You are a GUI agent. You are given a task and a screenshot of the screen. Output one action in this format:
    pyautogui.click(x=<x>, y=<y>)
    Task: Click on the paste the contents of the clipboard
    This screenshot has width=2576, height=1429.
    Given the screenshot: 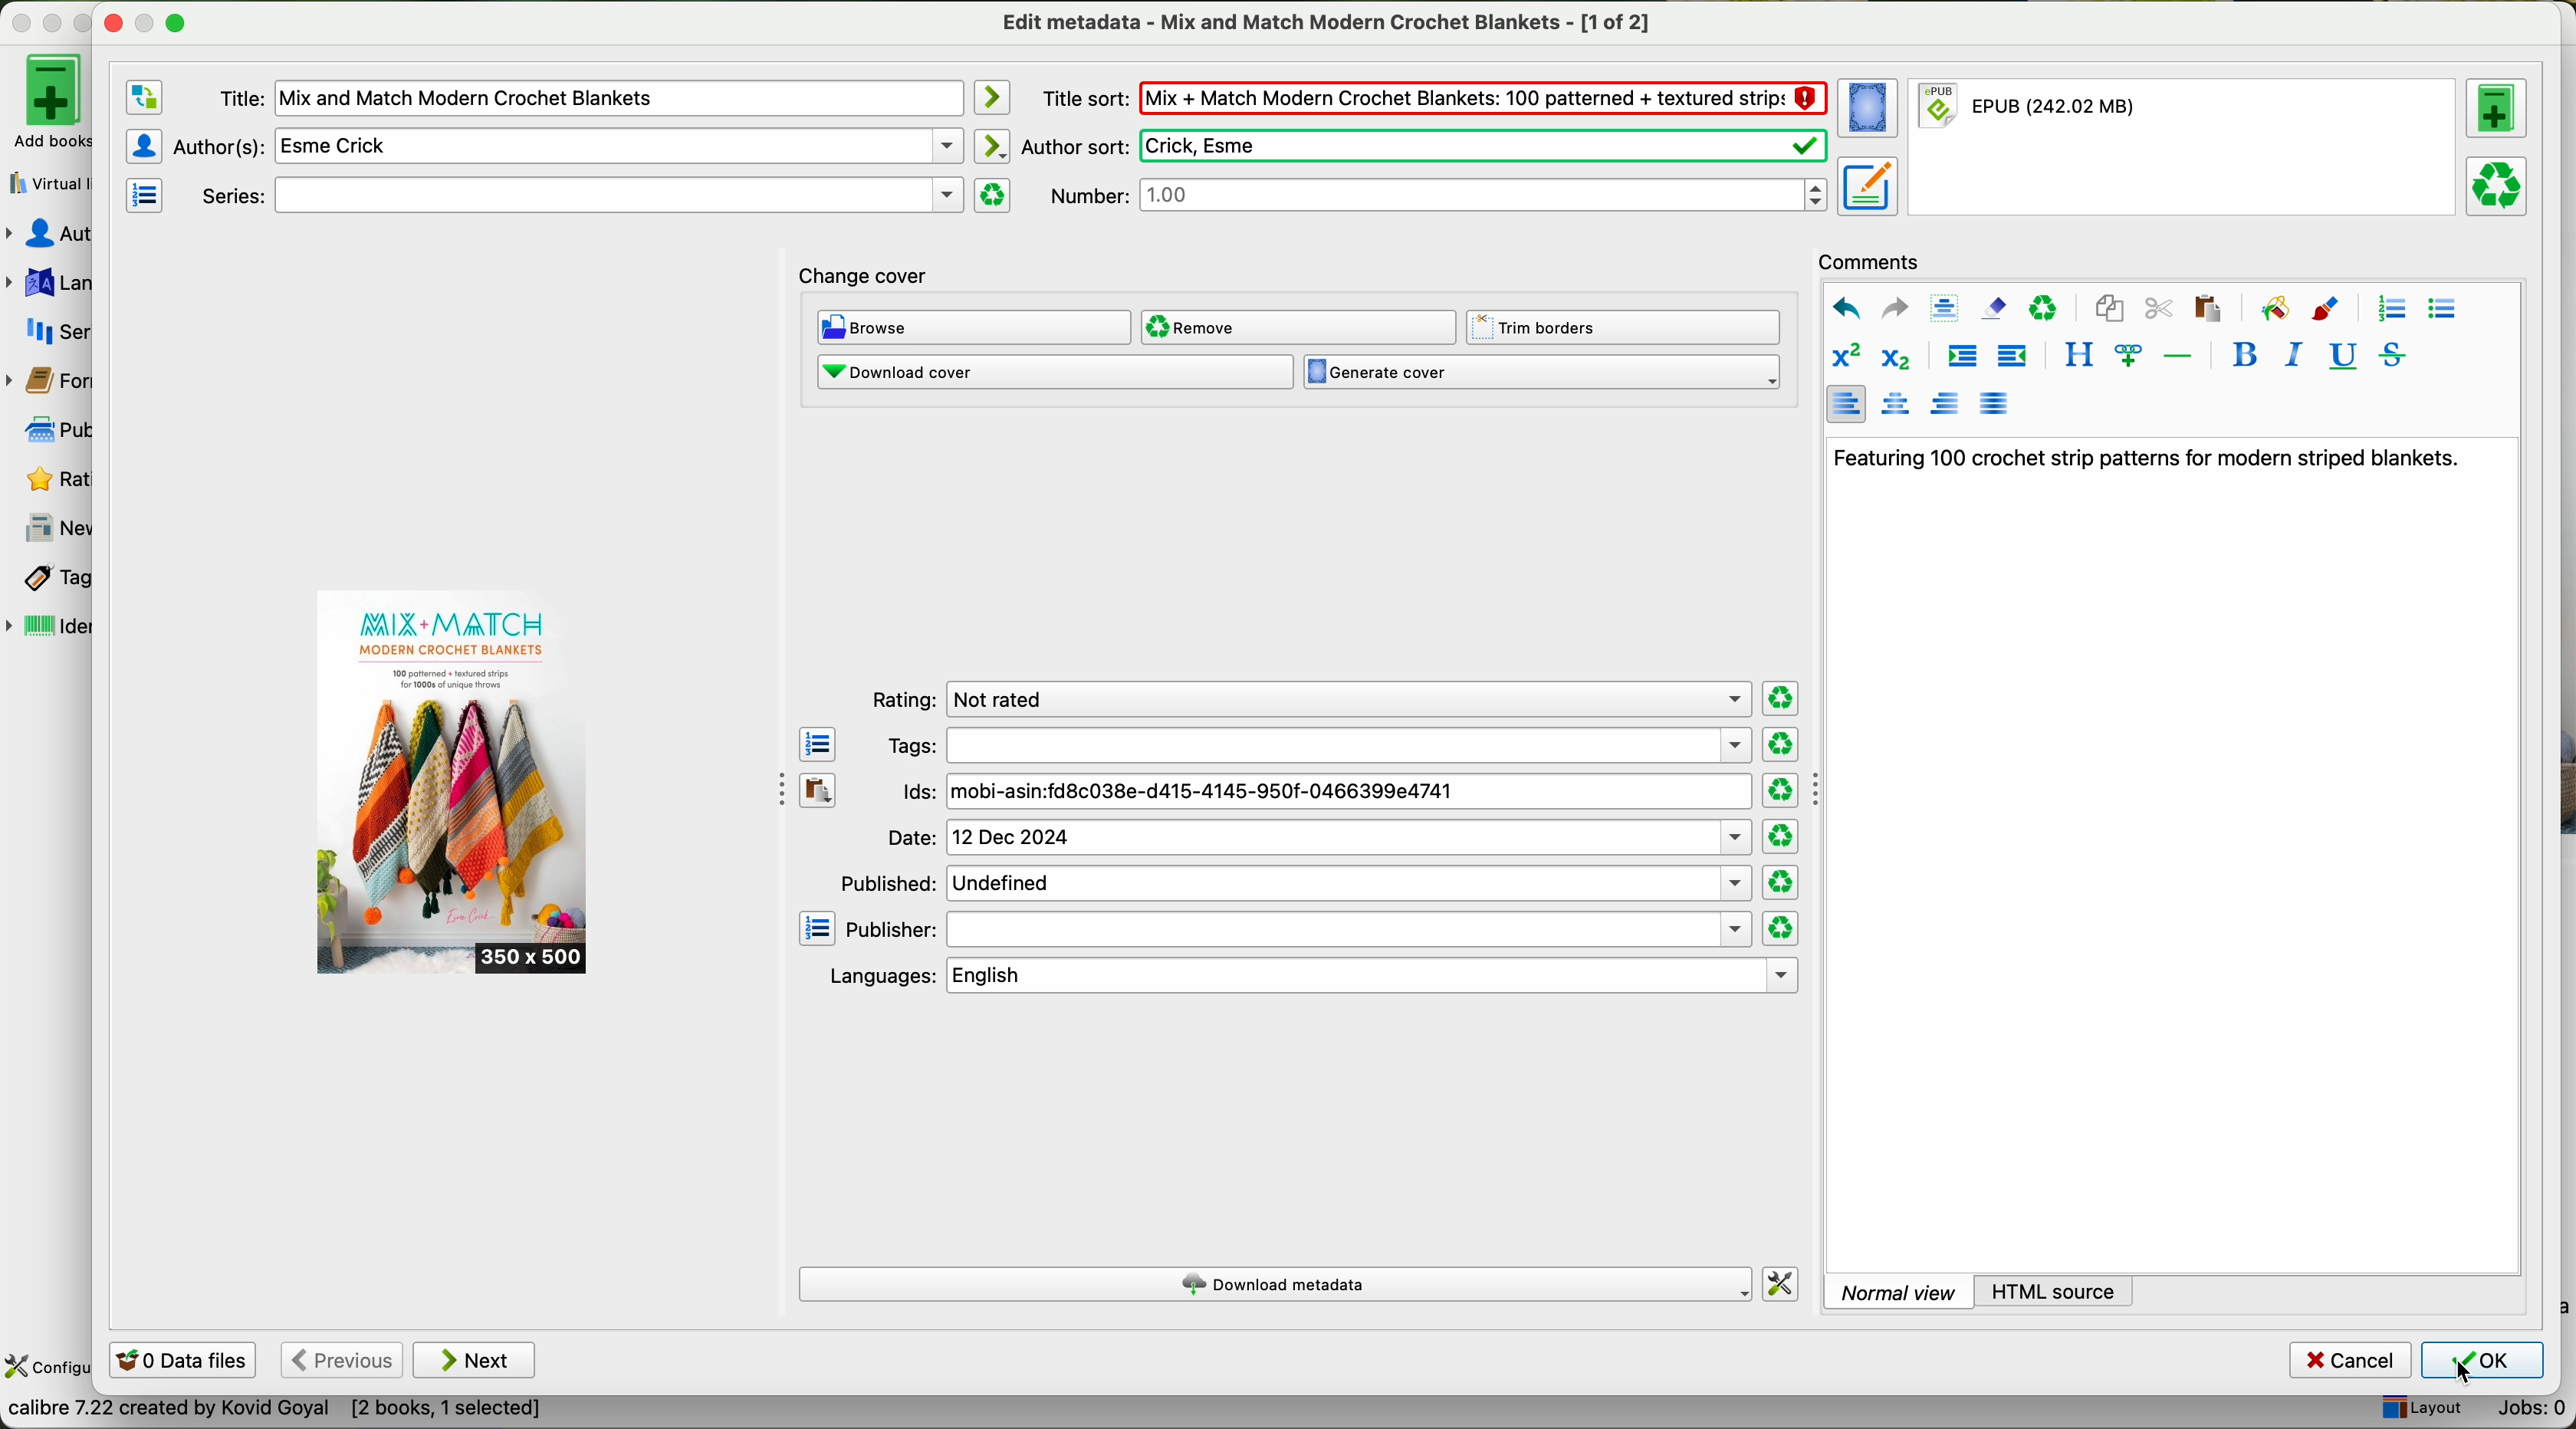 What is the action you would take?
    pyautogui.click(x=819, y=791)
    